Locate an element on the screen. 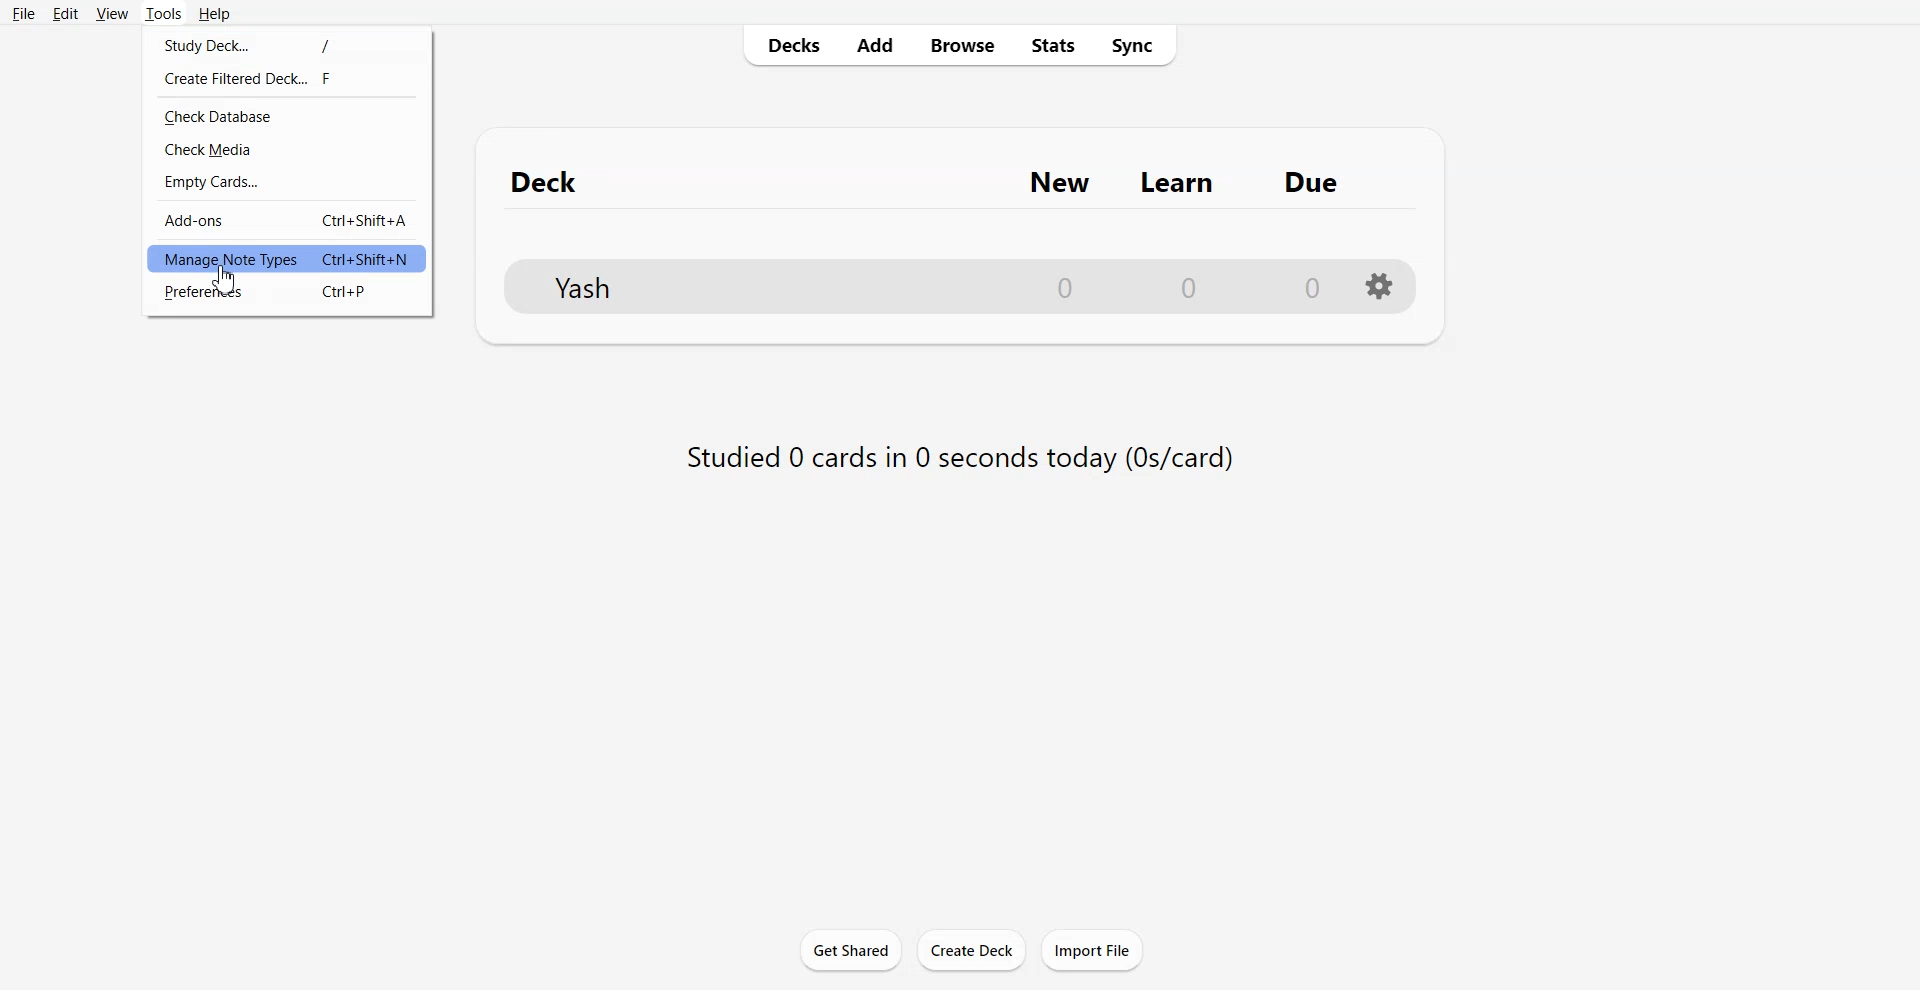 The image size is (1920, 990). Empty Cards is located at coordinates (288, 180).